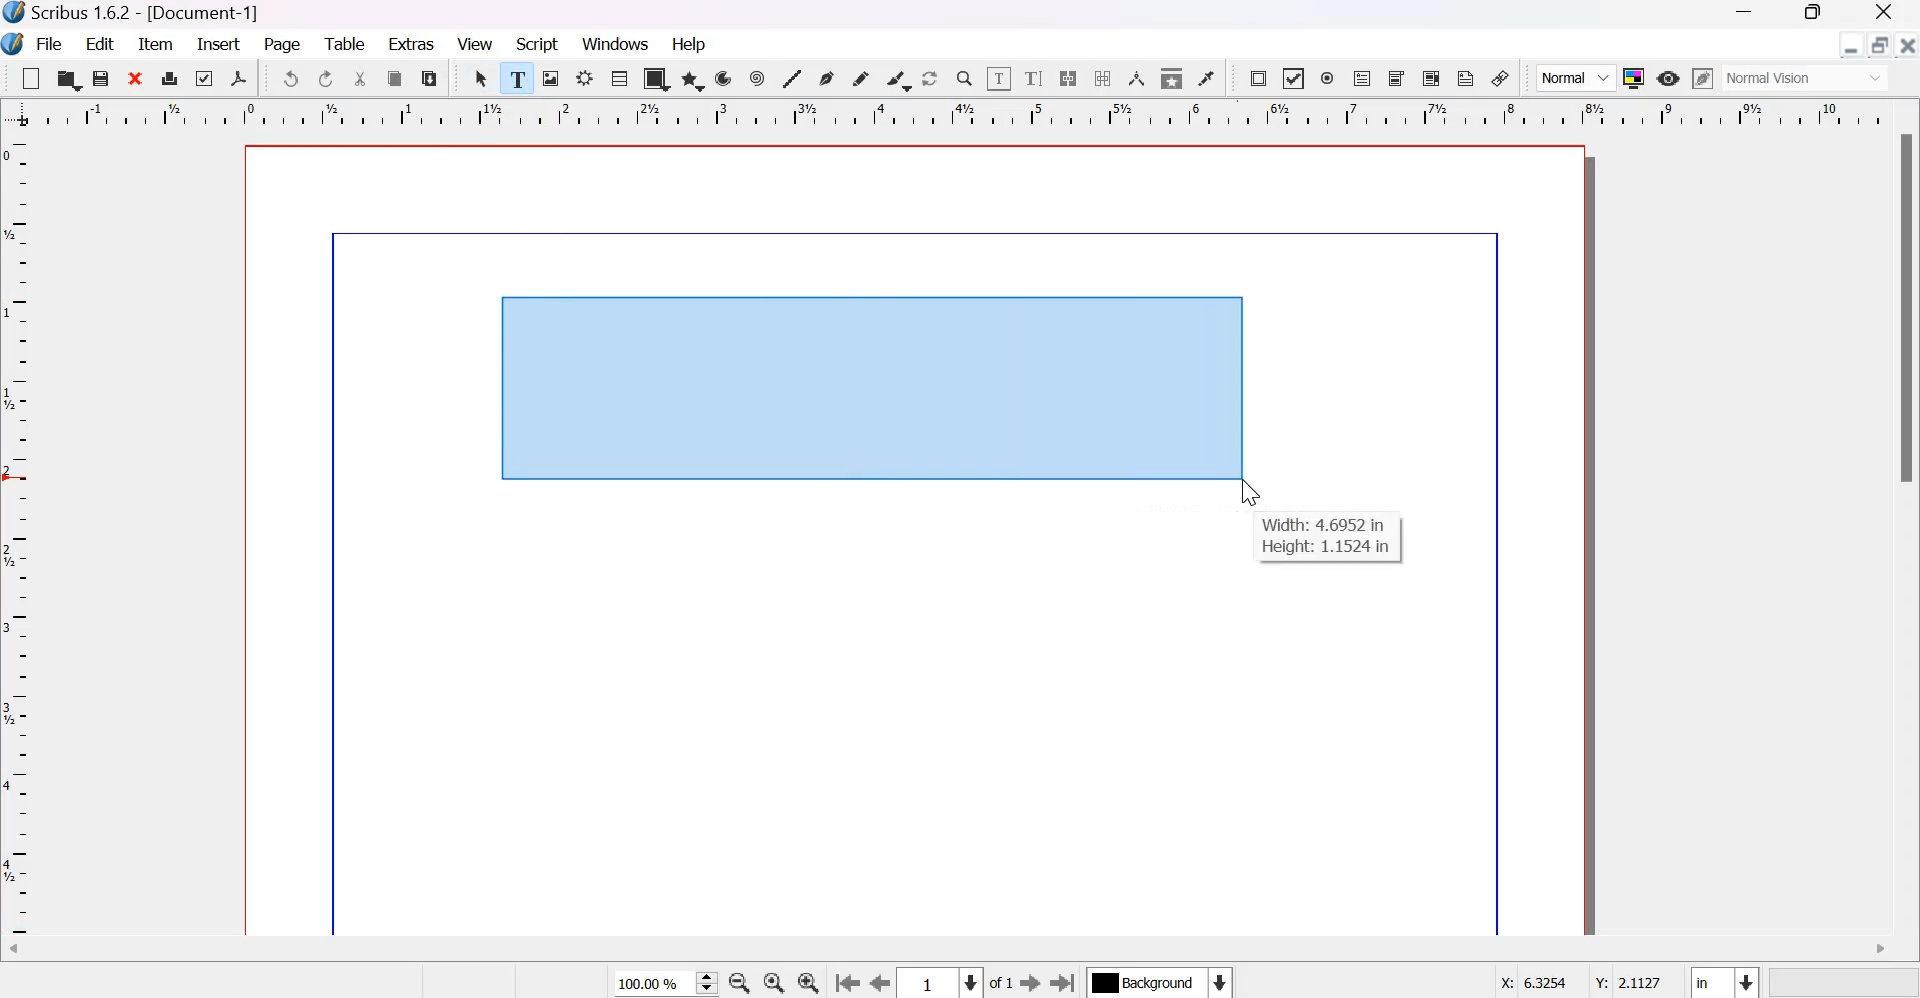 The height and width of the screenshot is (998, 1920). What do you see at coordinates (1064, 982) in the screenshot?
I see `Go to the last page` at bounding box center [1064, 982].